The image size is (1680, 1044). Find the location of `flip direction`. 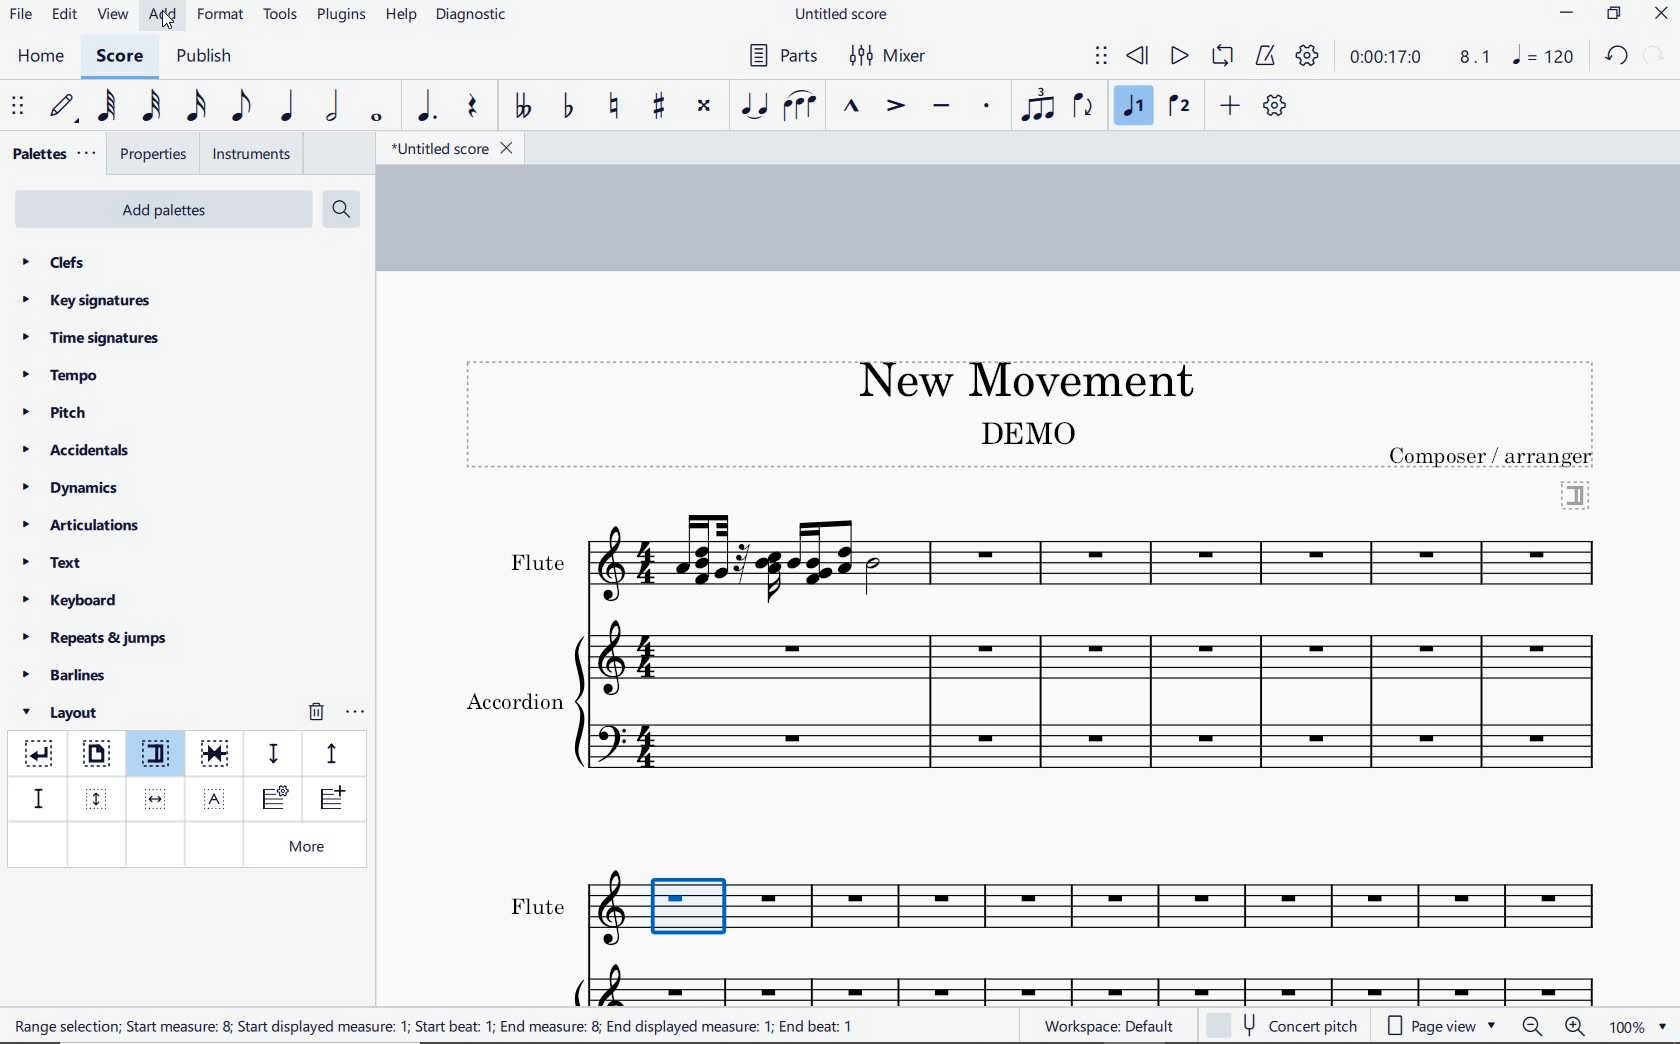

flip direction is located at coordinates (1084, 104).